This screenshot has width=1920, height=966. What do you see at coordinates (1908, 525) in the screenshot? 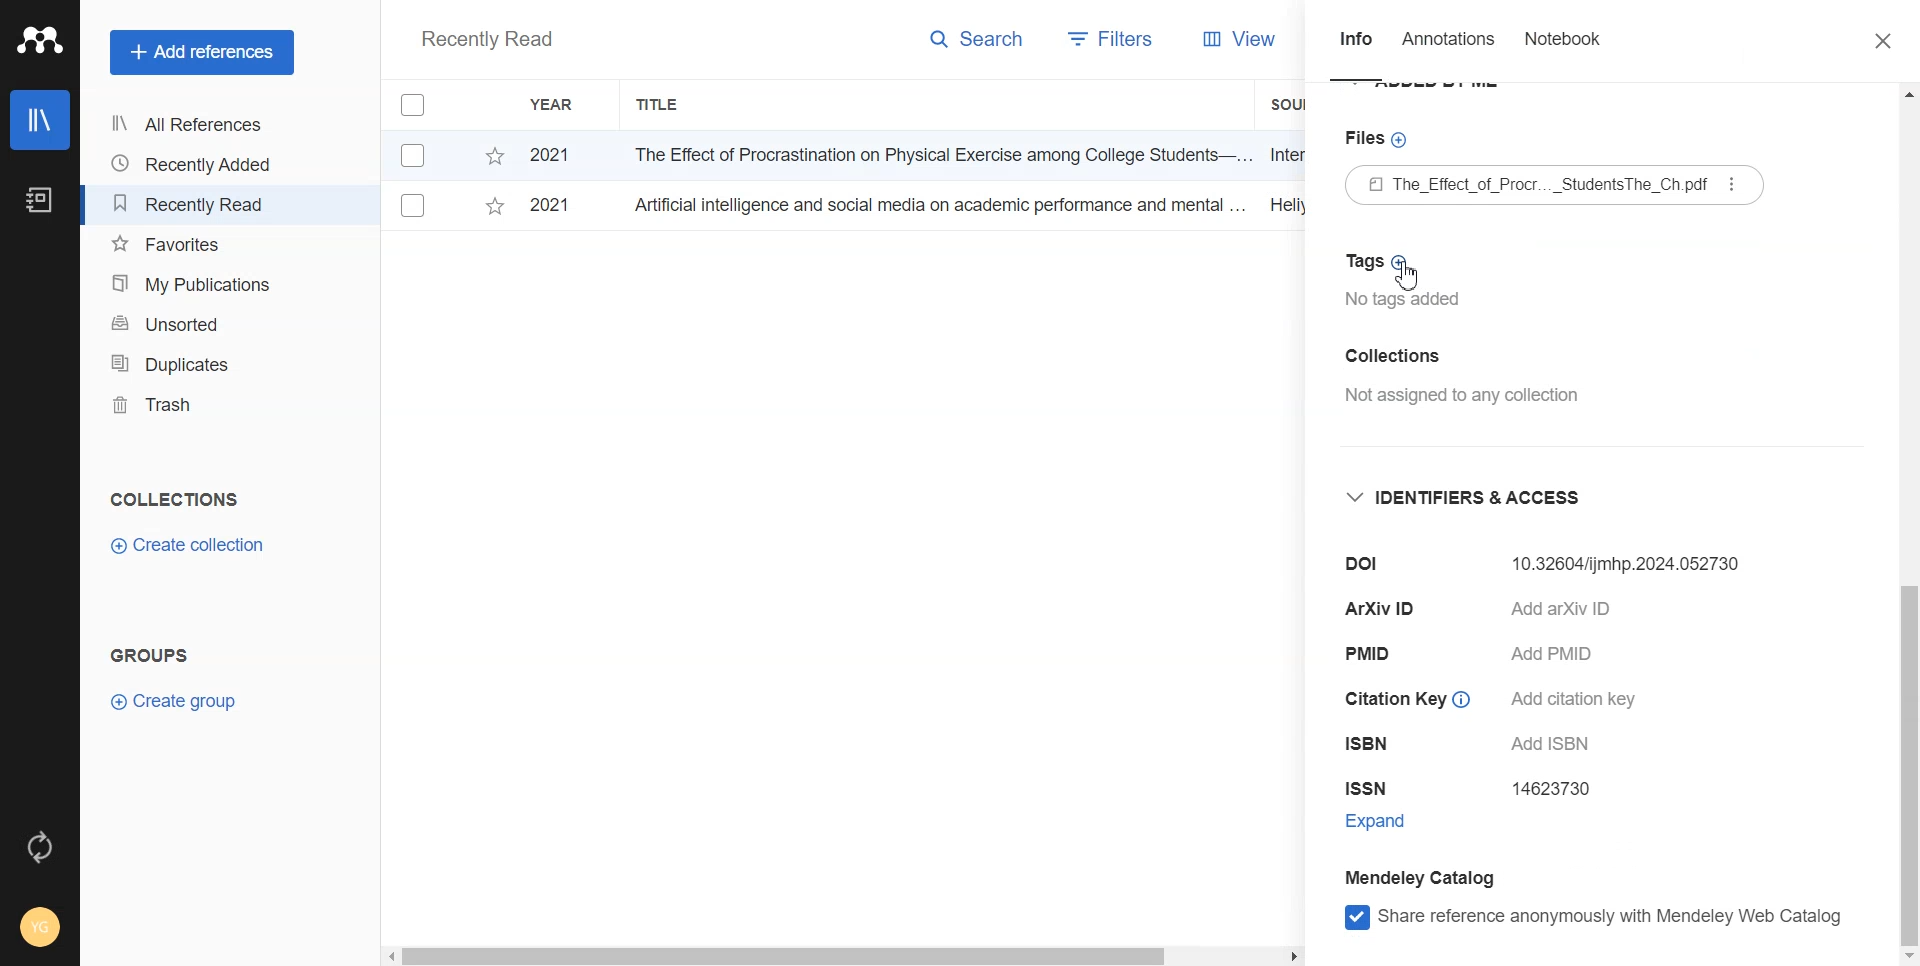
I see `Vertical scroll bar` at bounding box center [1908, 525].